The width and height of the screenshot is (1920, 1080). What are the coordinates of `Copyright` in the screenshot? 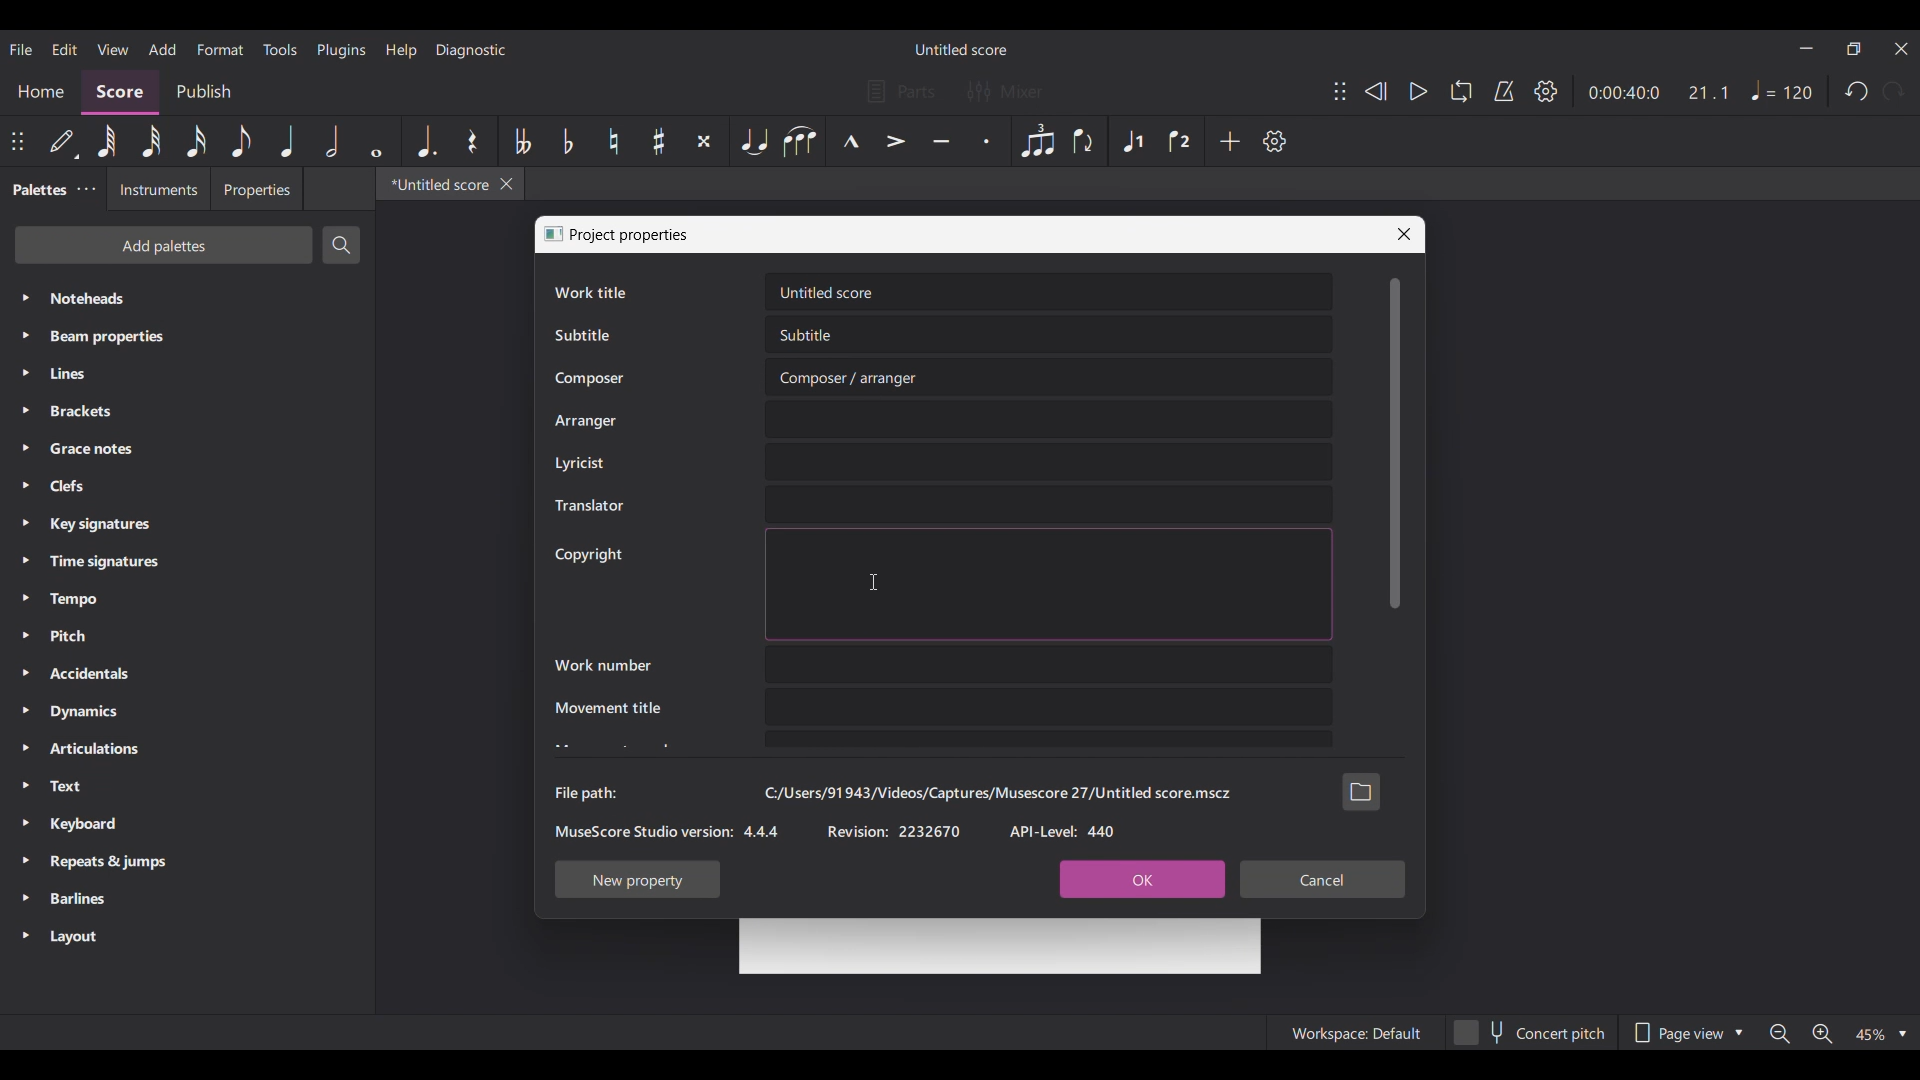 It's located at (588, 555).